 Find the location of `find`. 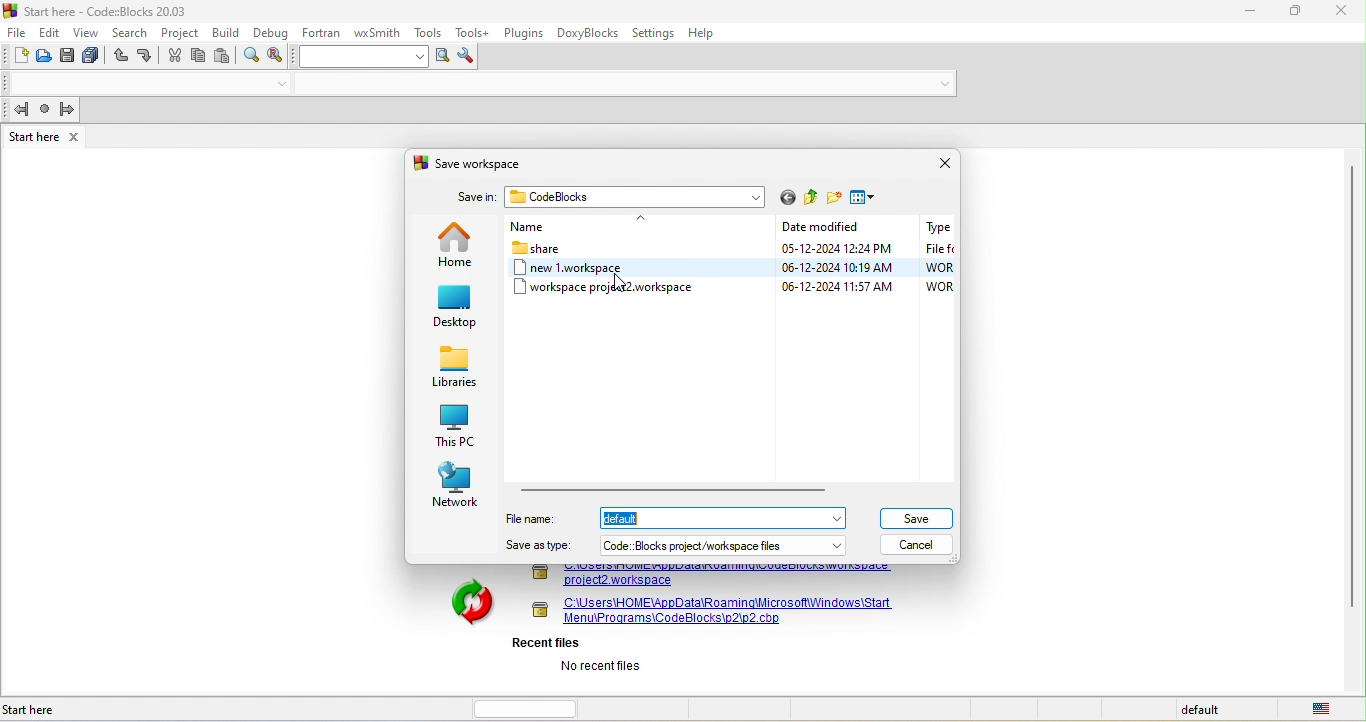

find is located at coordinates (252, 58).